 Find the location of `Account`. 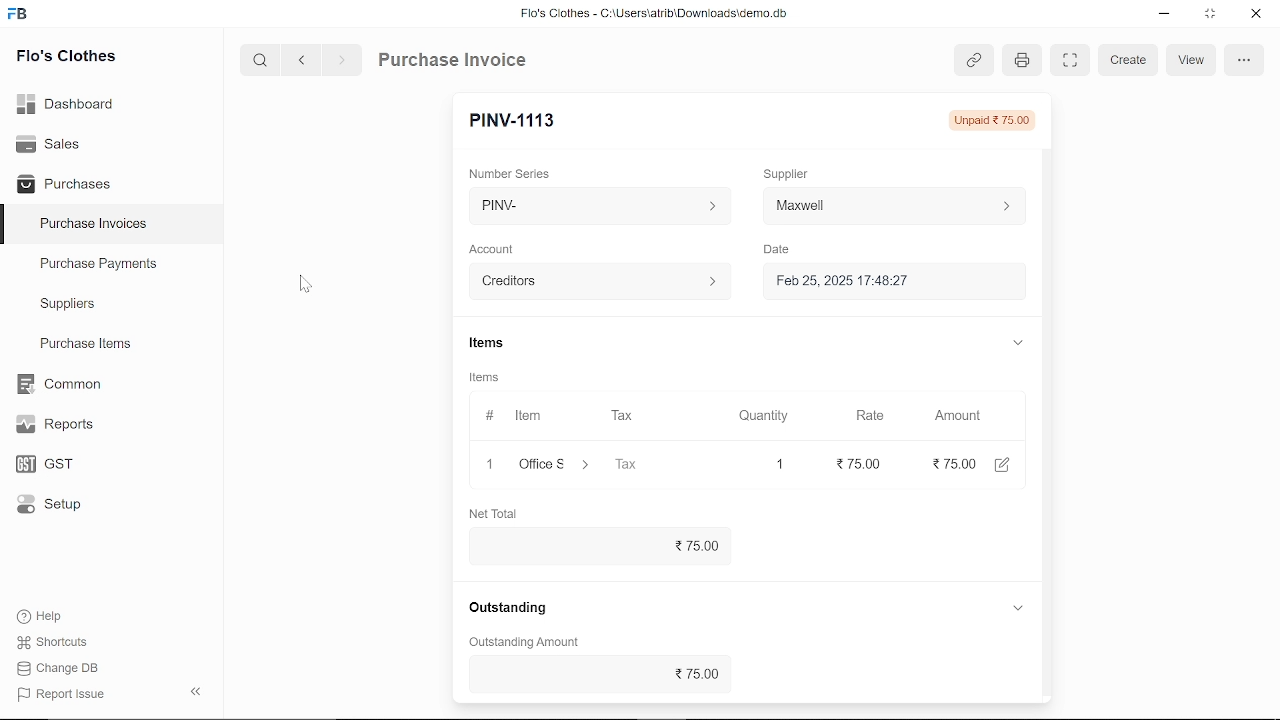

Account is located at coordinates (498, 247).